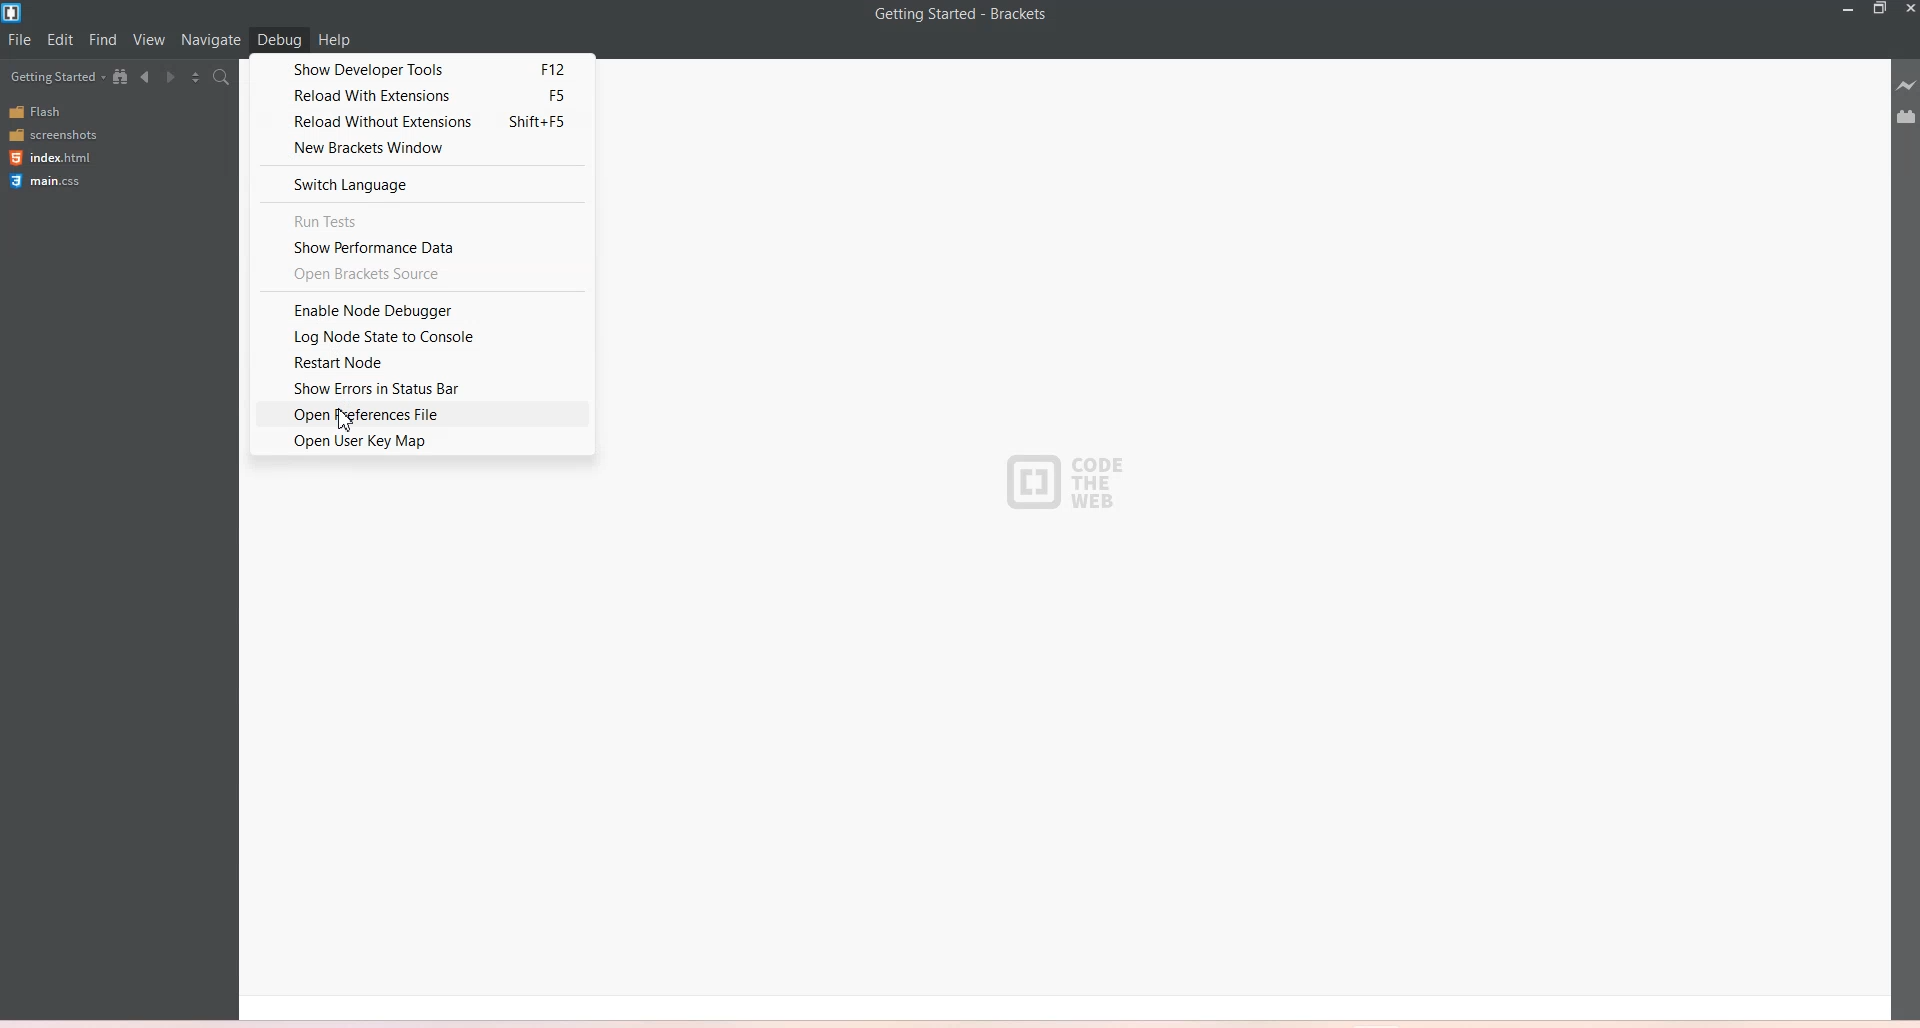 The image size is (1920, 1028). What do you see at coordinates (149, 77) in the screenshot?
I see `Navigate Backwards` at bounding box center [149, 77].